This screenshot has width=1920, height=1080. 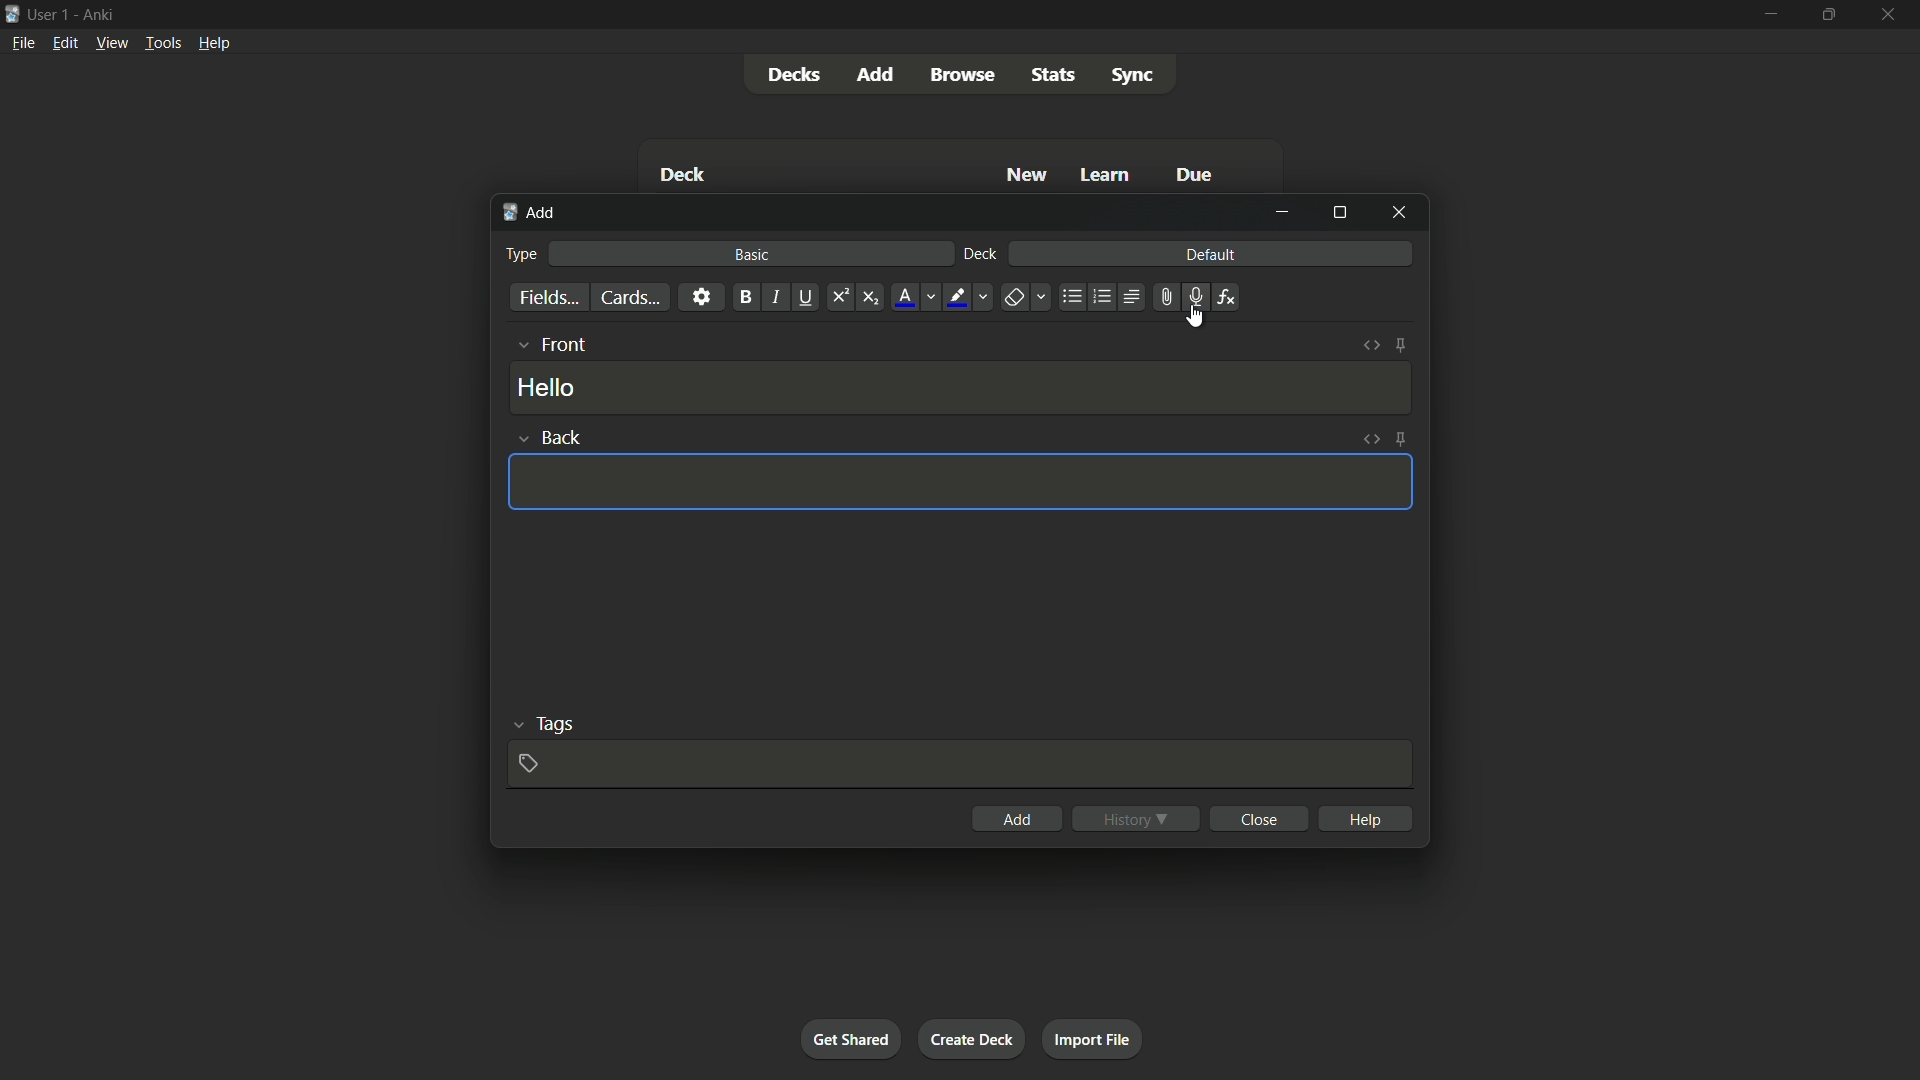 I want to click on create deck, so click(x=974, y=1038).